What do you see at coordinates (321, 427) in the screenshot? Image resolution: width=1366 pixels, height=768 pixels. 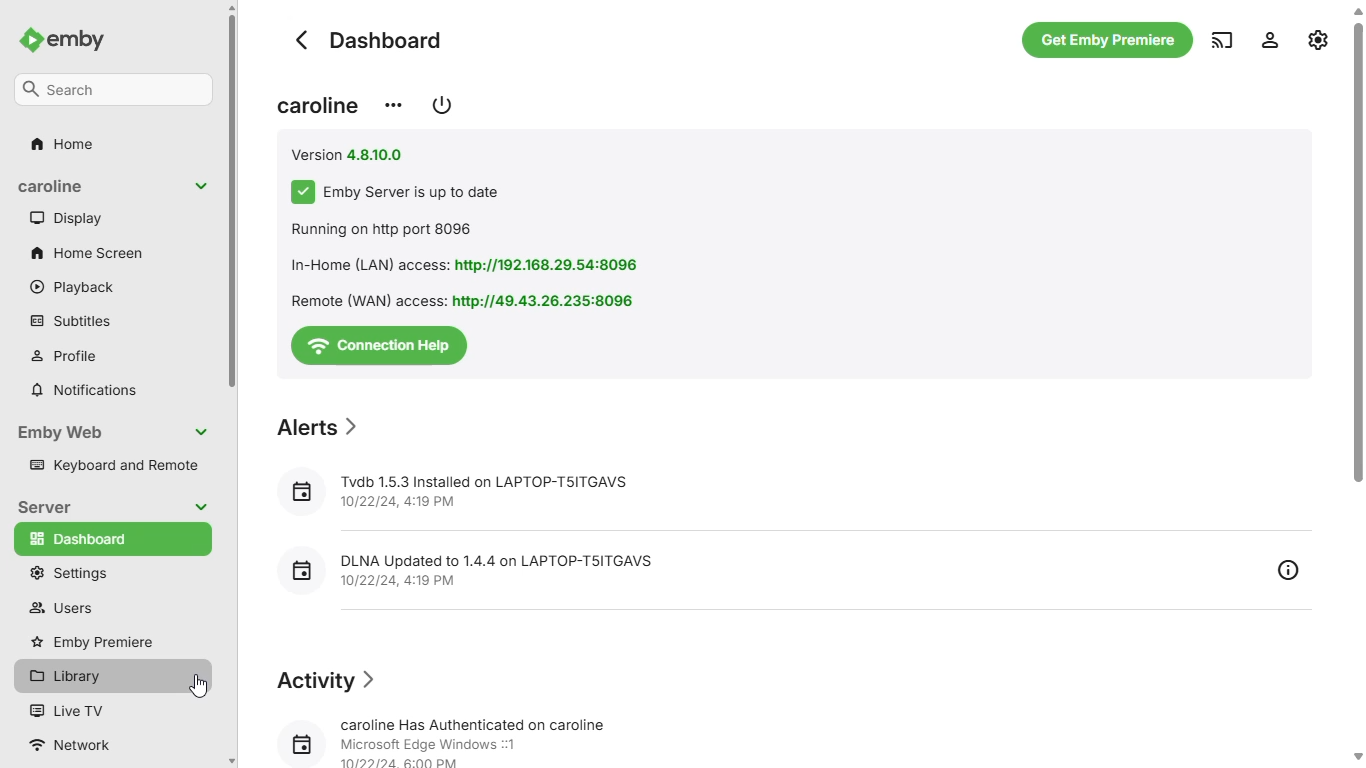 I see `alerts` at bounding box center [321, 427].